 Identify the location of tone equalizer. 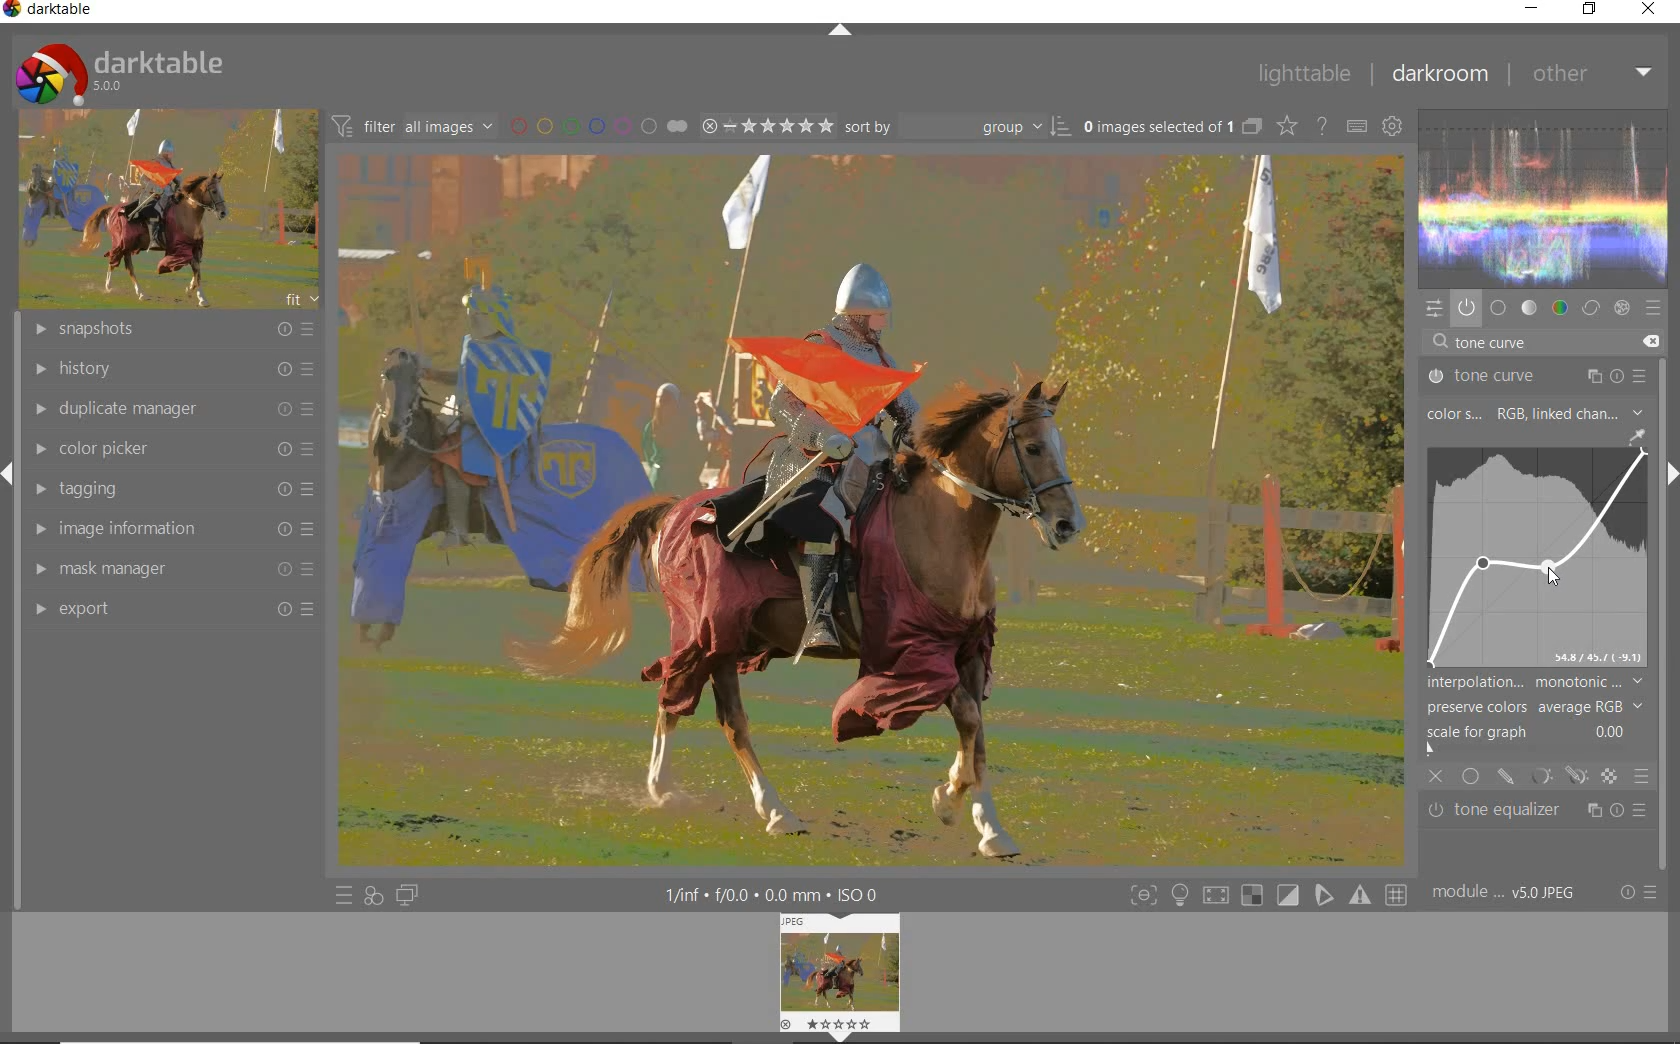
(1538, 811).